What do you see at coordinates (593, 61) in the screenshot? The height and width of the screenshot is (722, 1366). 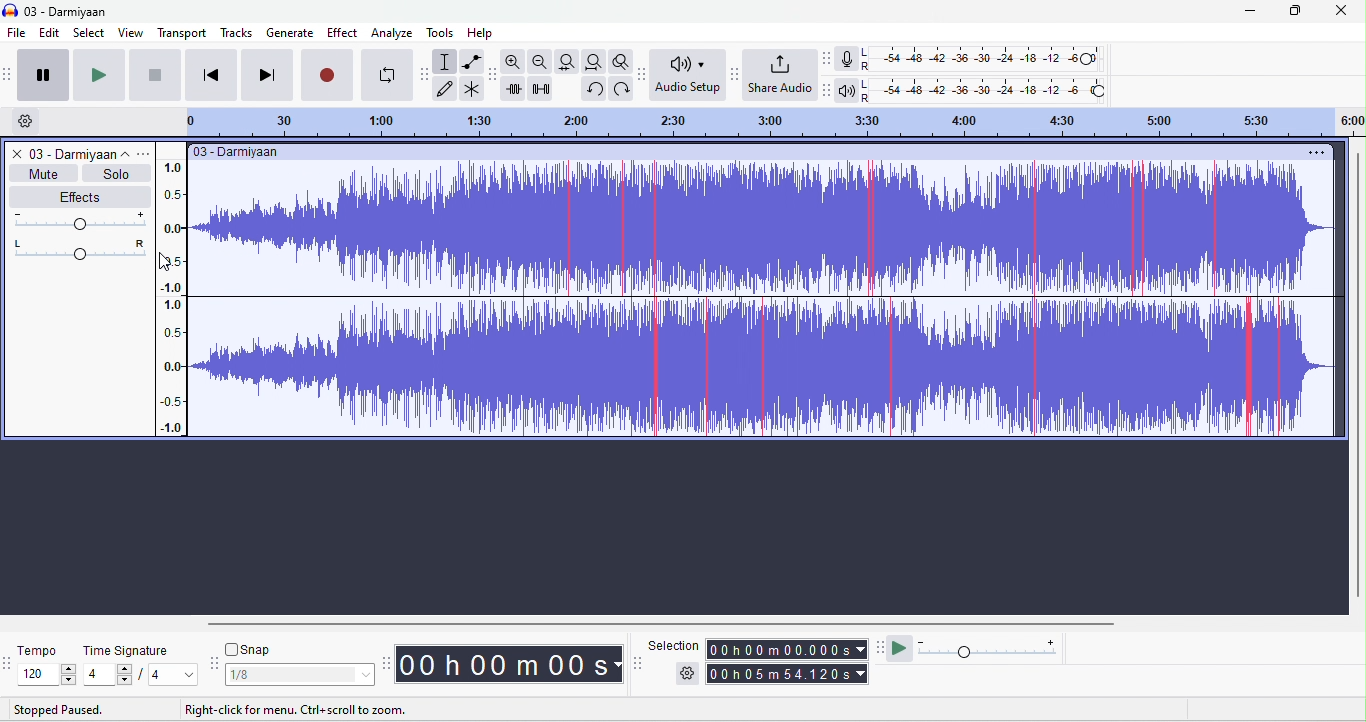 I see `fit to project width` at bounding box center [593, 61].